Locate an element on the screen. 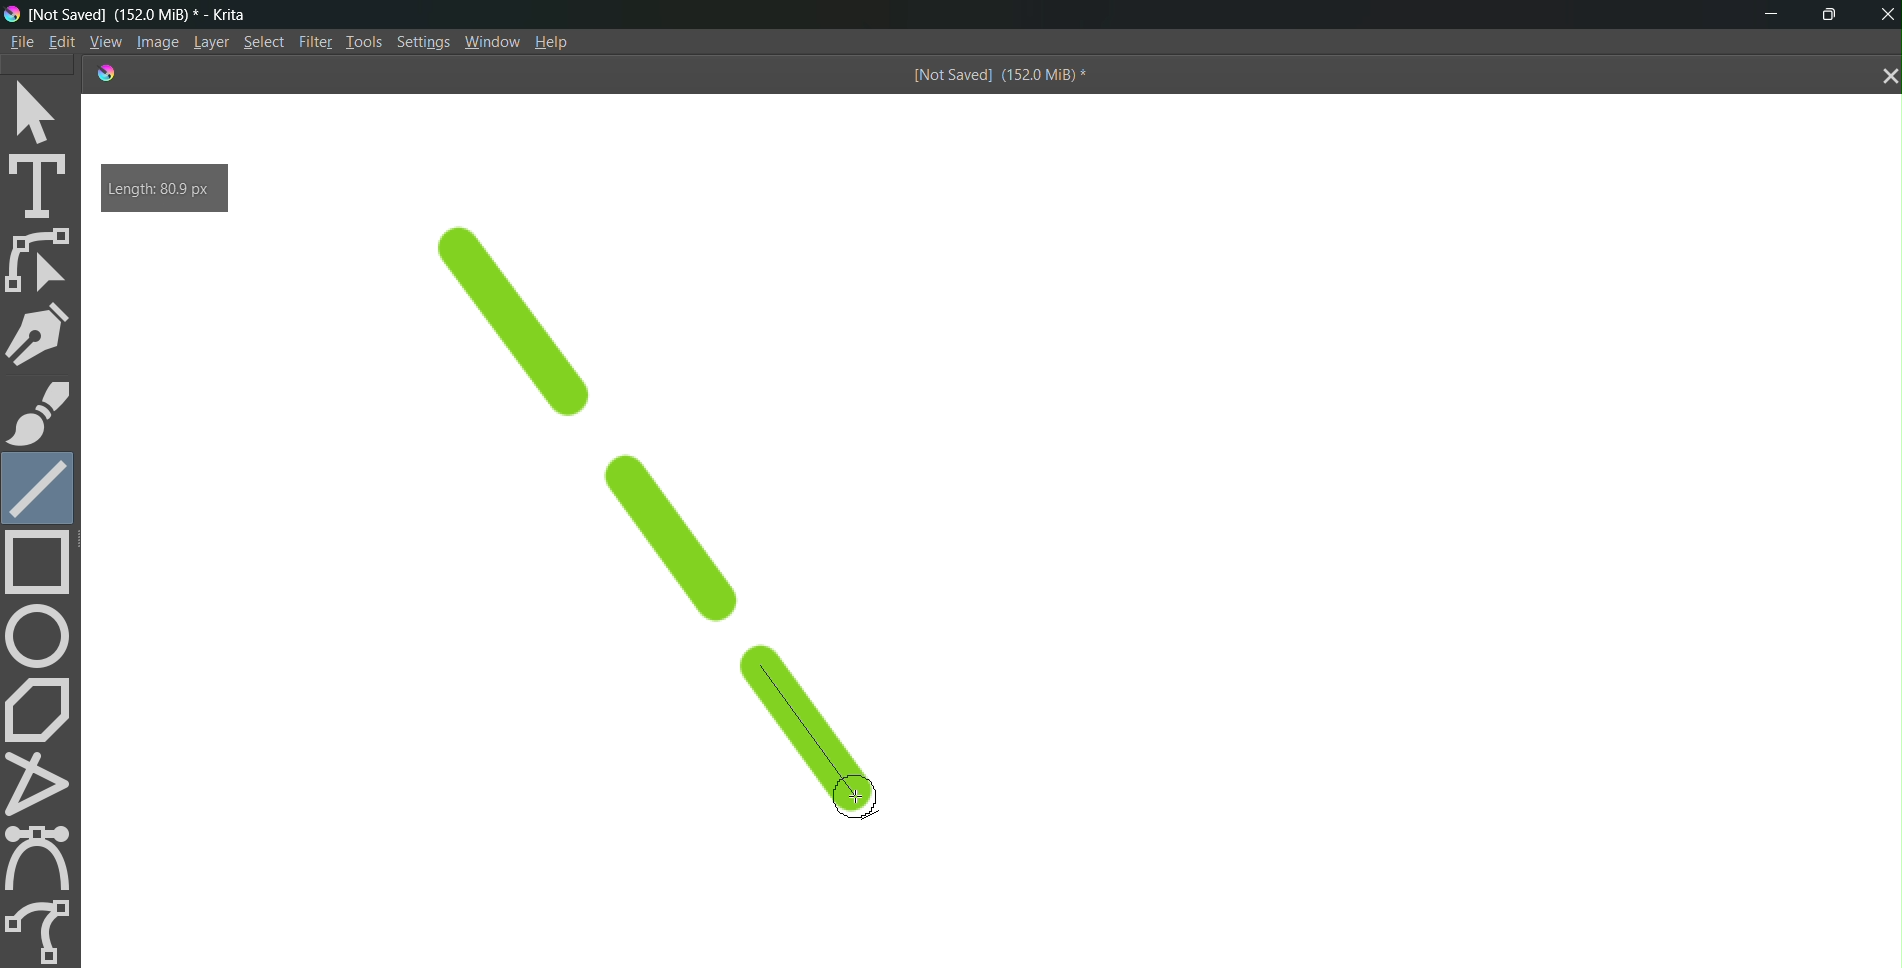 This screenshot has height=968, width=1902. line is located at coordinates (801, 747).